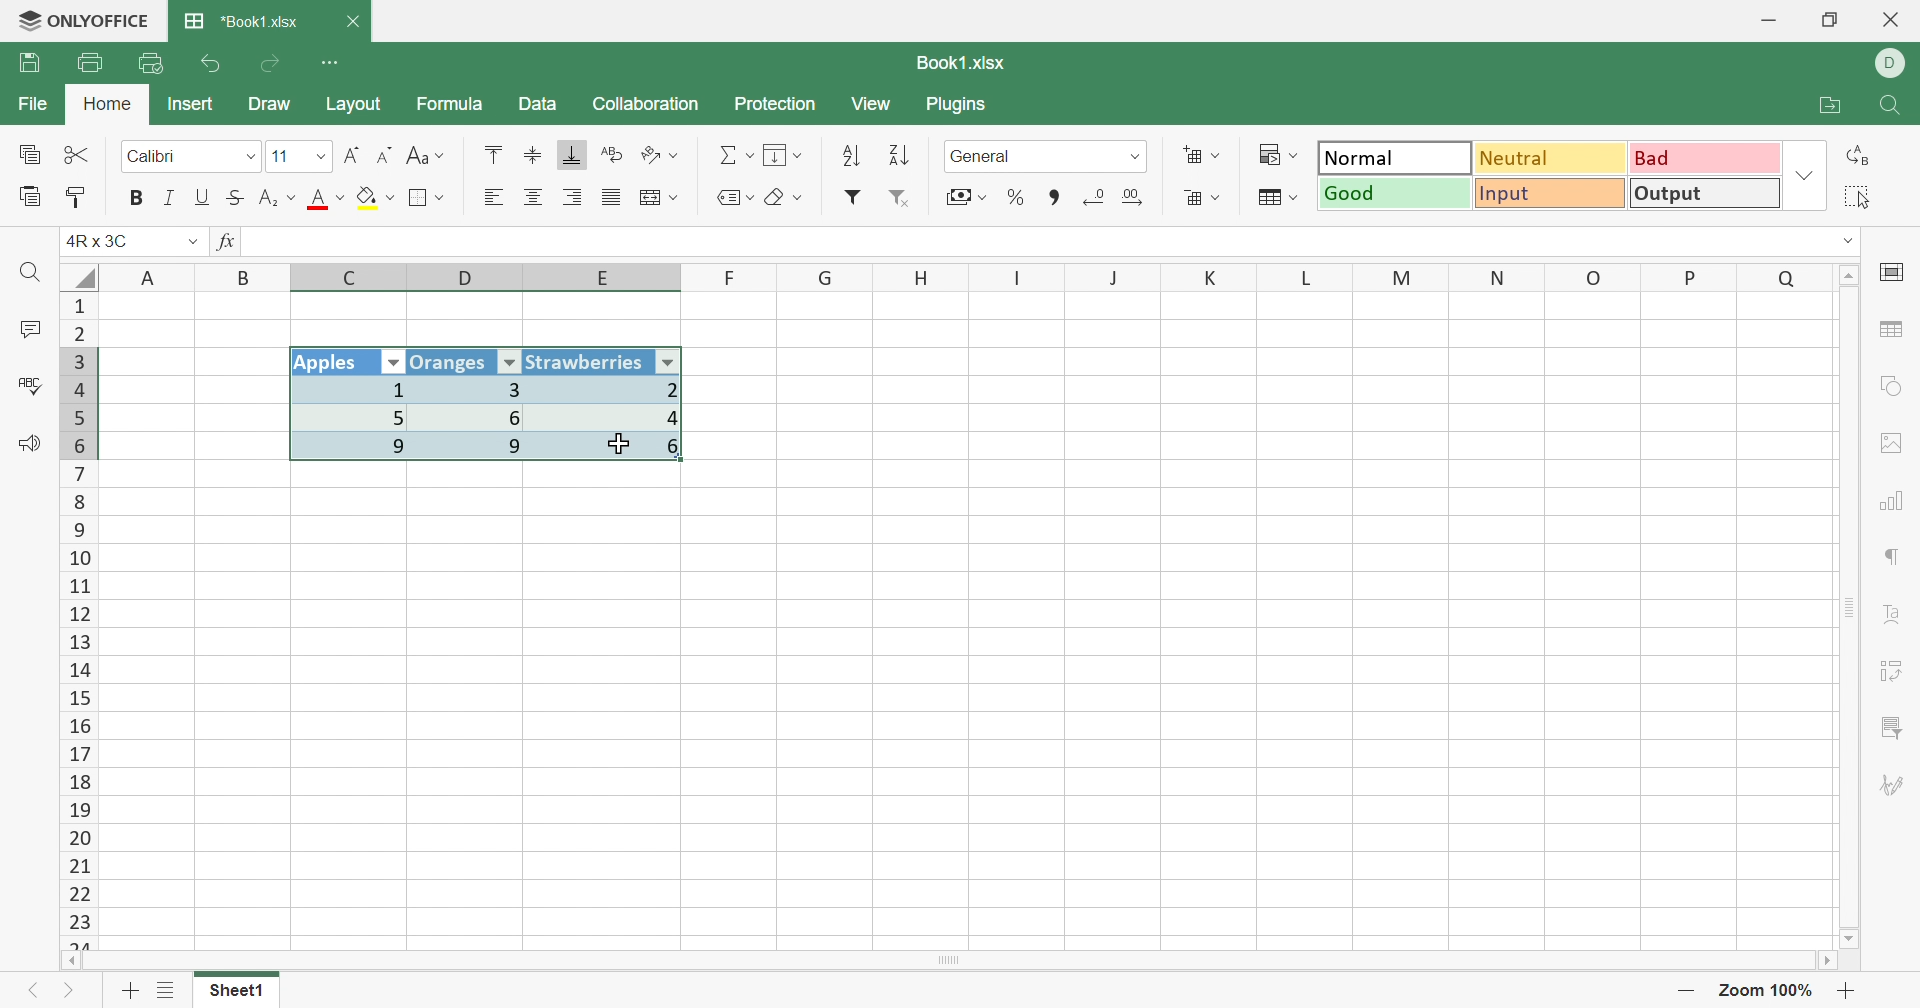  What do you see at coordinates (72, 960) in the screenshot?
I see `Scroll left` at bounding box center [72, 960].